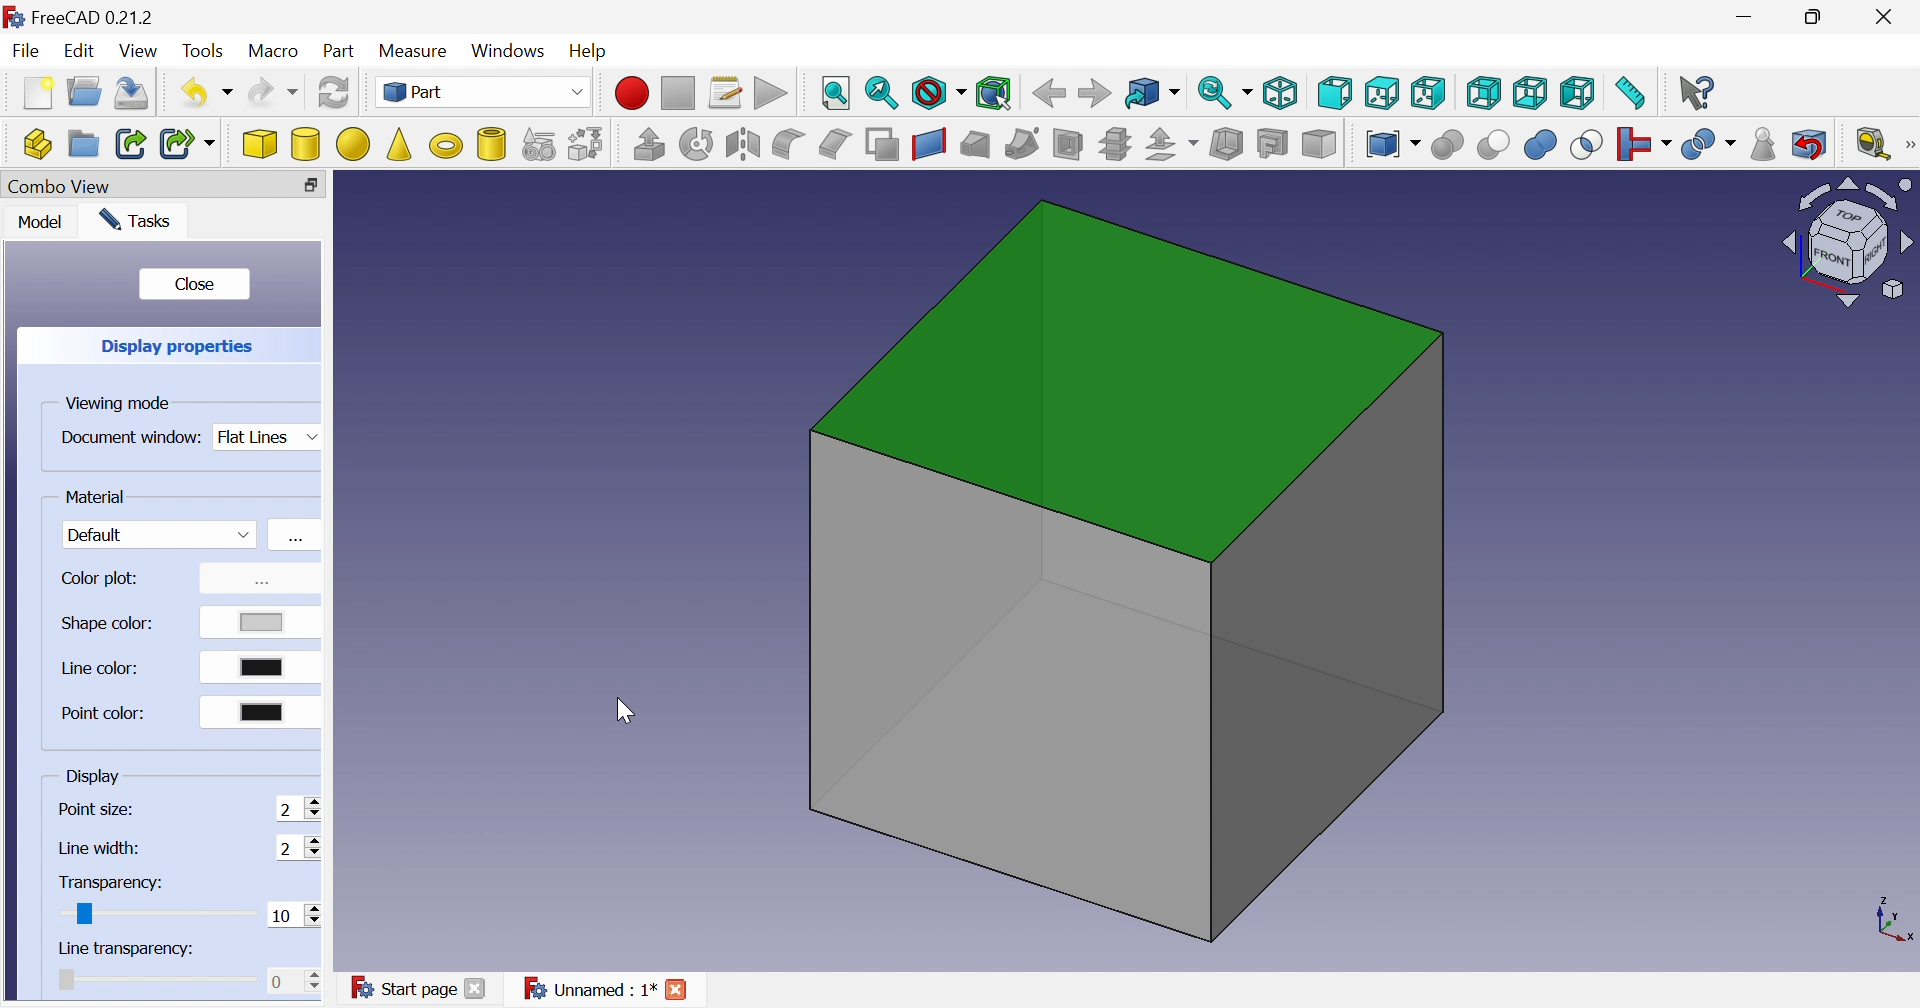  What do you see at coordinates (588, 145) in the screenshot?
I see `Shape builder` at bounding box center [588, 145].